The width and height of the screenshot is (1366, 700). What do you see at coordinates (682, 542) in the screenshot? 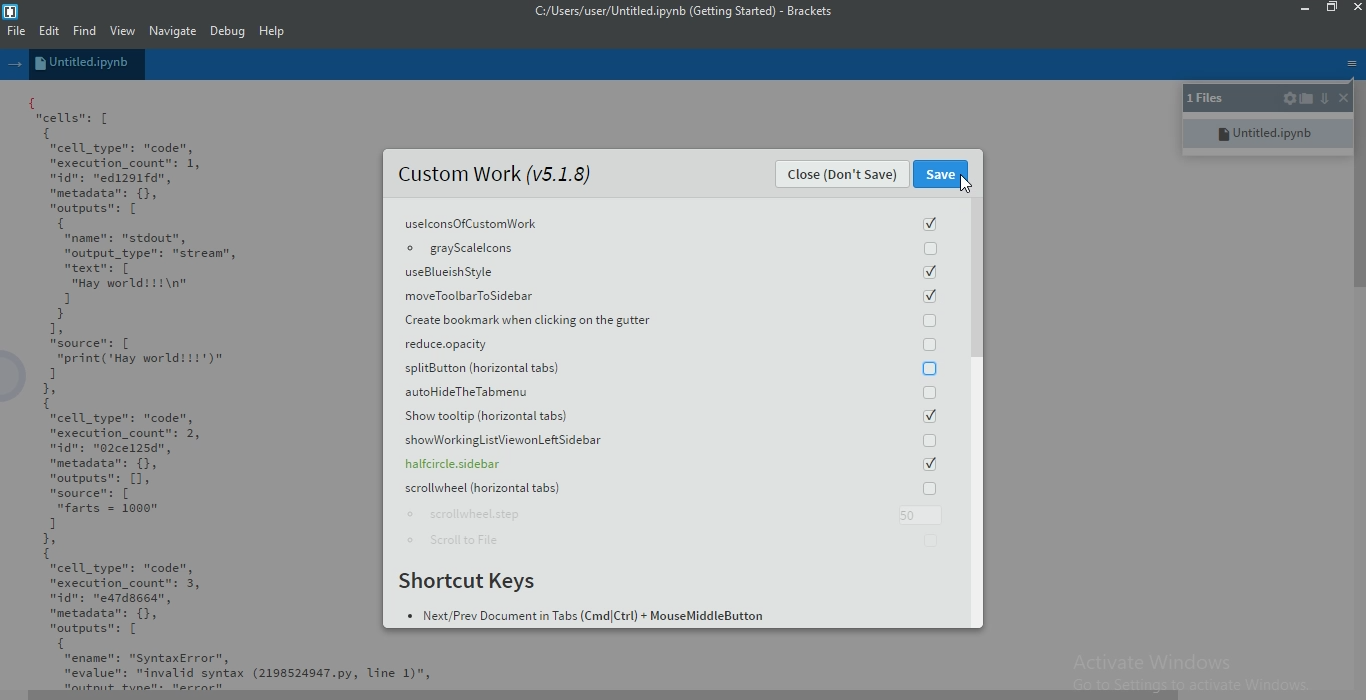
I see `Scroll to File` at bounding box center [682, 542].